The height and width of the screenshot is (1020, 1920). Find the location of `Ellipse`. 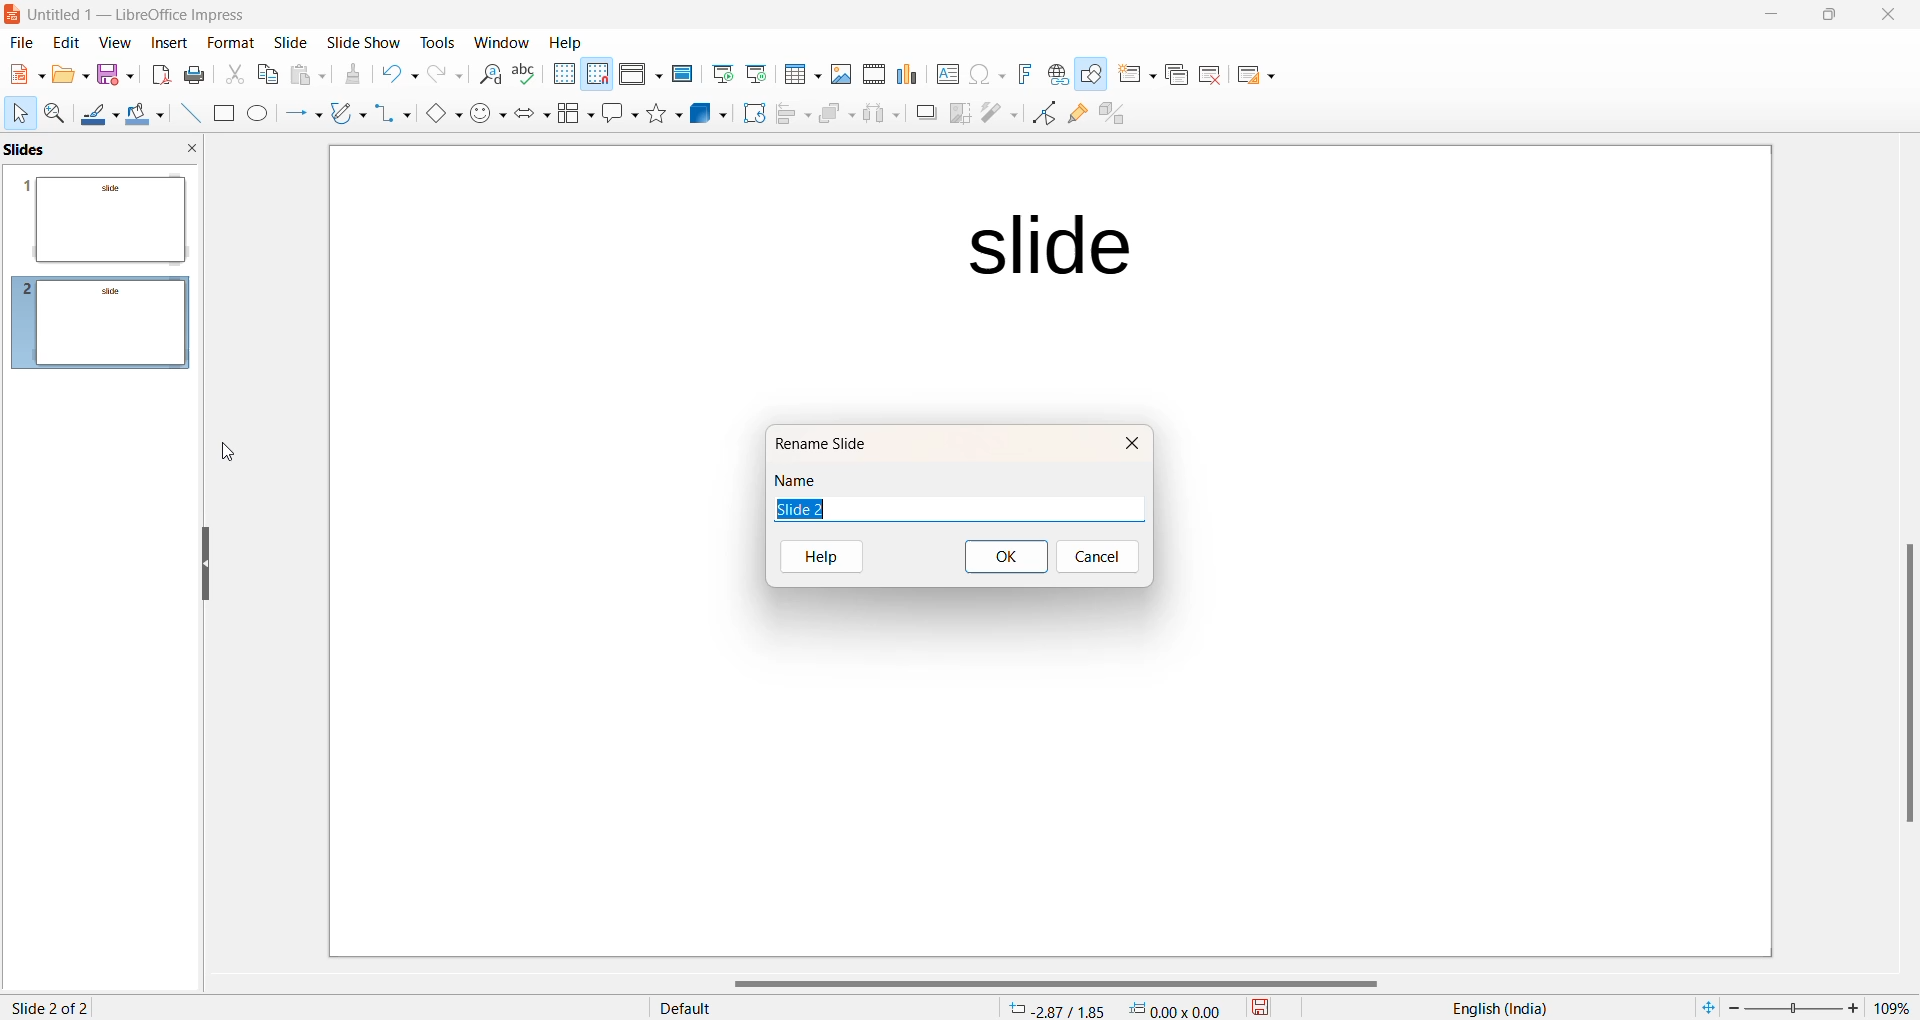

Ellipse is located at coordinates (256, 114).